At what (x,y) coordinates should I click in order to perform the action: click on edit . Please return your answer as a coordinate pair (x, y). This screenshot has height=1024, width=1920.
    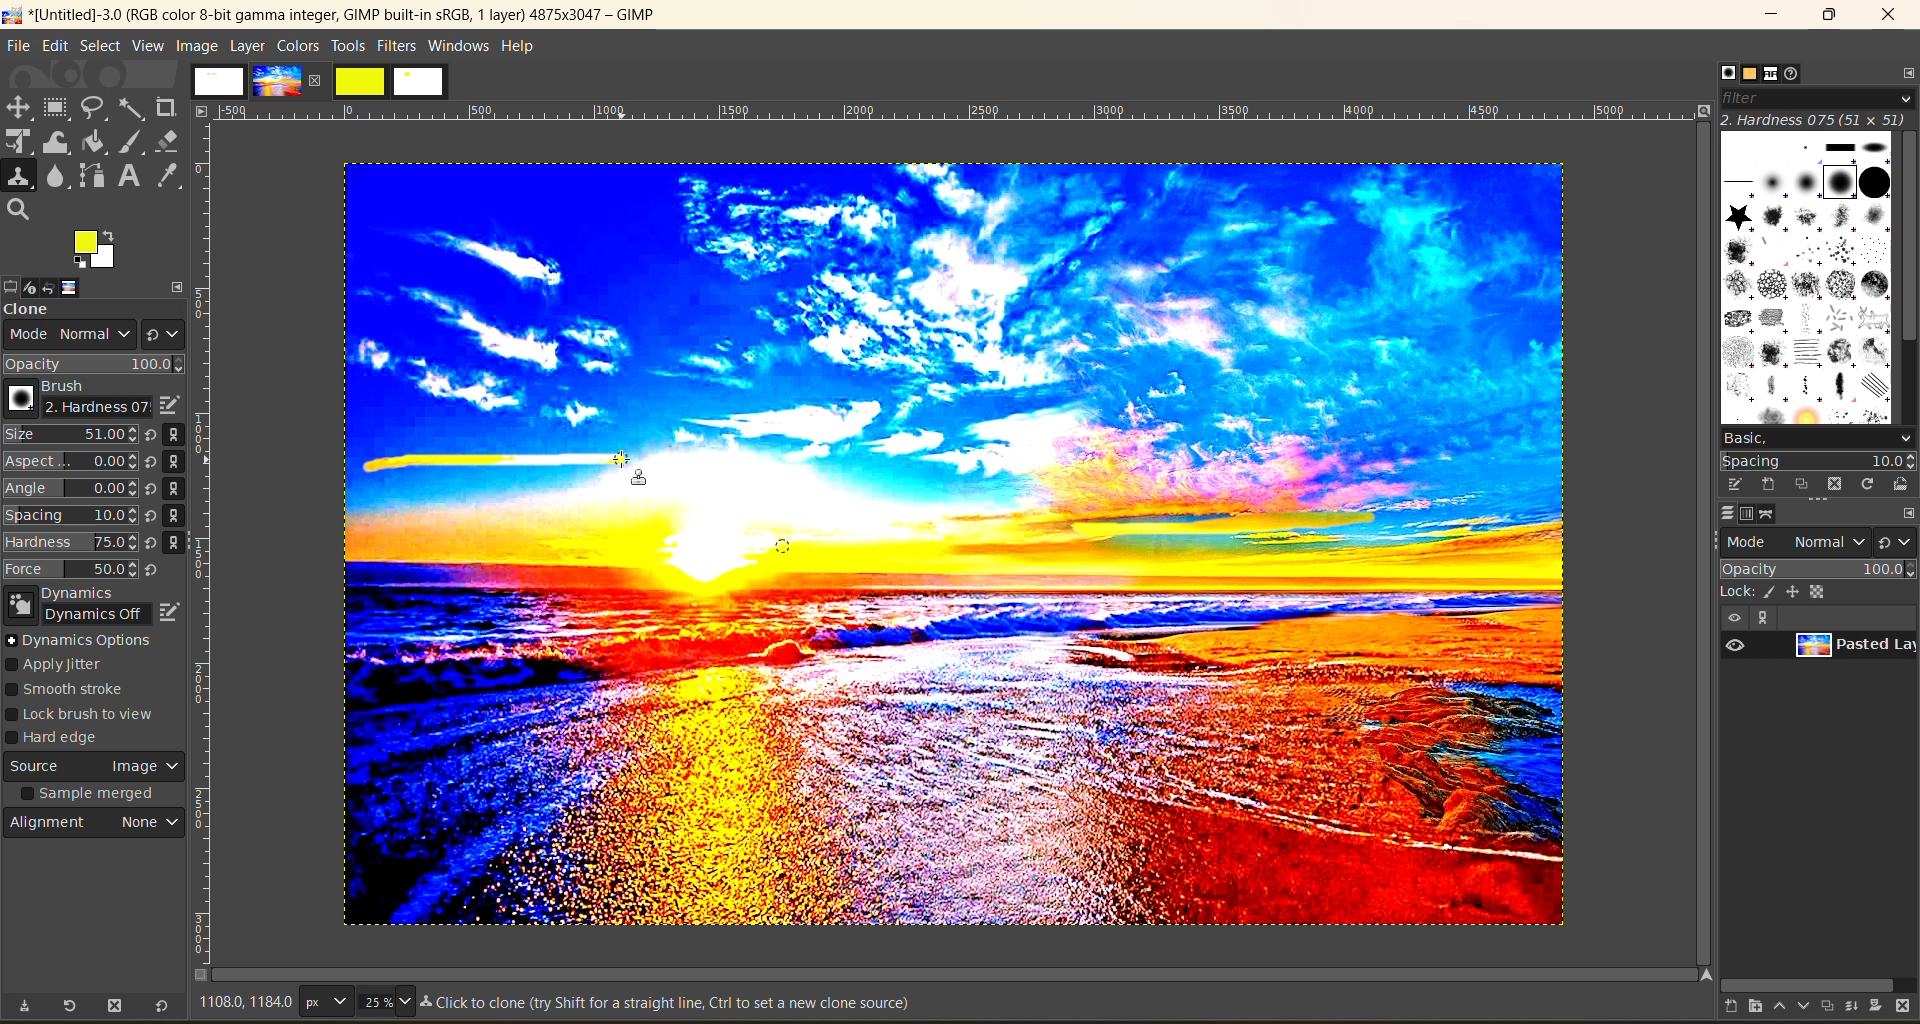
    Looking at the image, I should click on (168, 405).